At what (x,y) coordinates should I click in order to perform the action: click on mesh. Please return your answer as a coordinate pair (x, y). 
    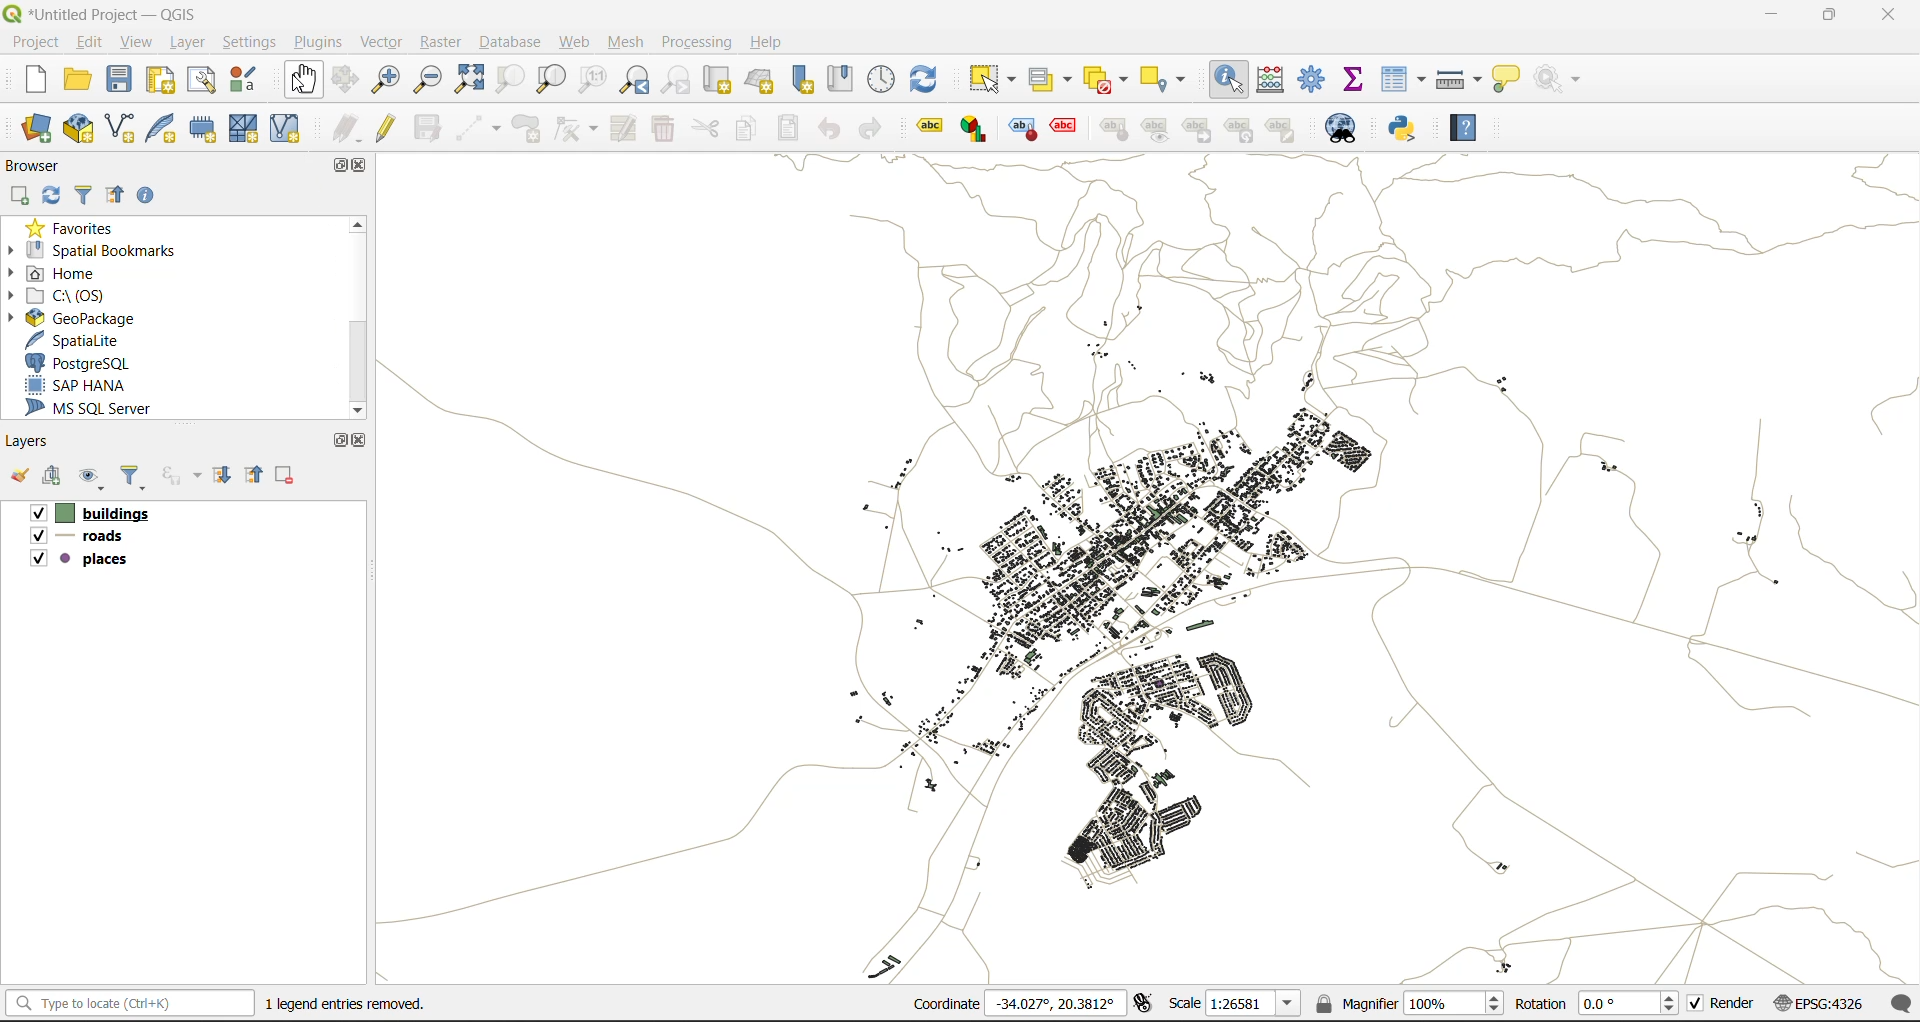
    Looking at the image, I should click on (630, 42).